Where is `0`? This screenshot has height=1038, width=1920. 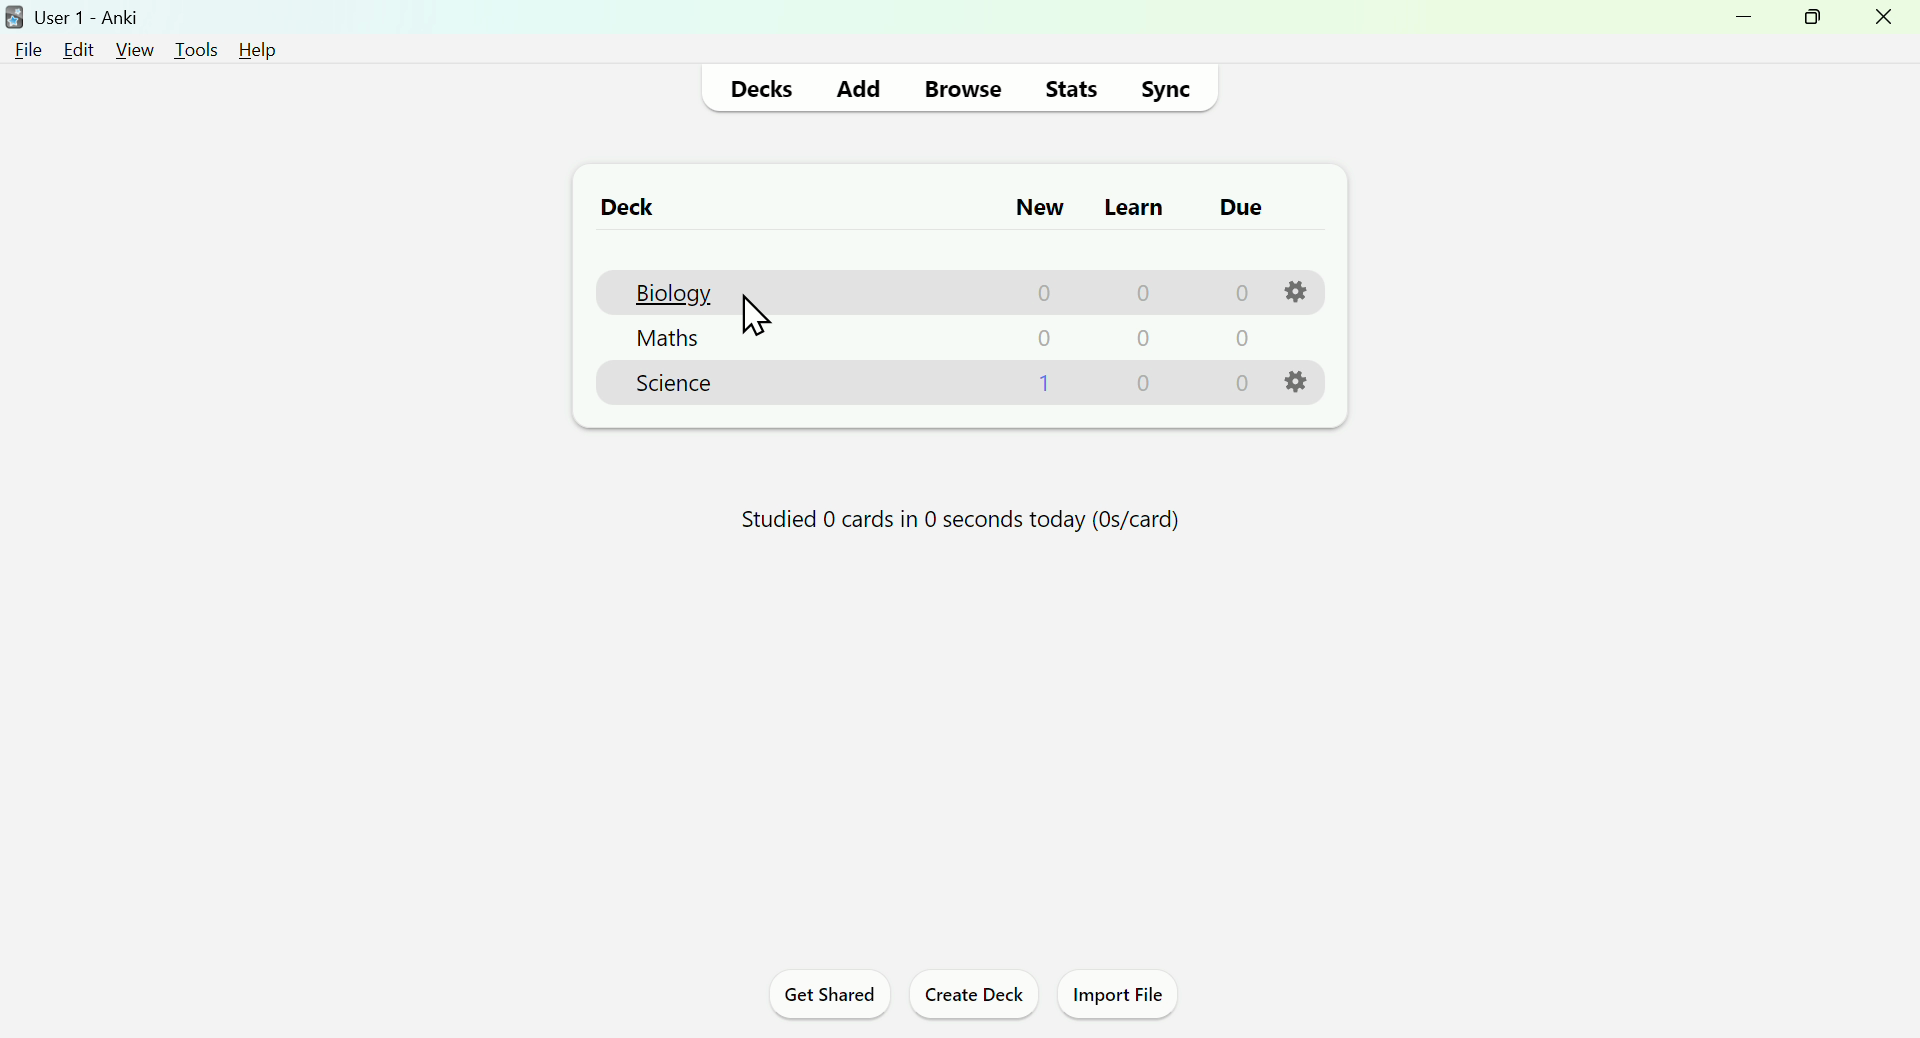 0 is located at coordinates (1236, 293).